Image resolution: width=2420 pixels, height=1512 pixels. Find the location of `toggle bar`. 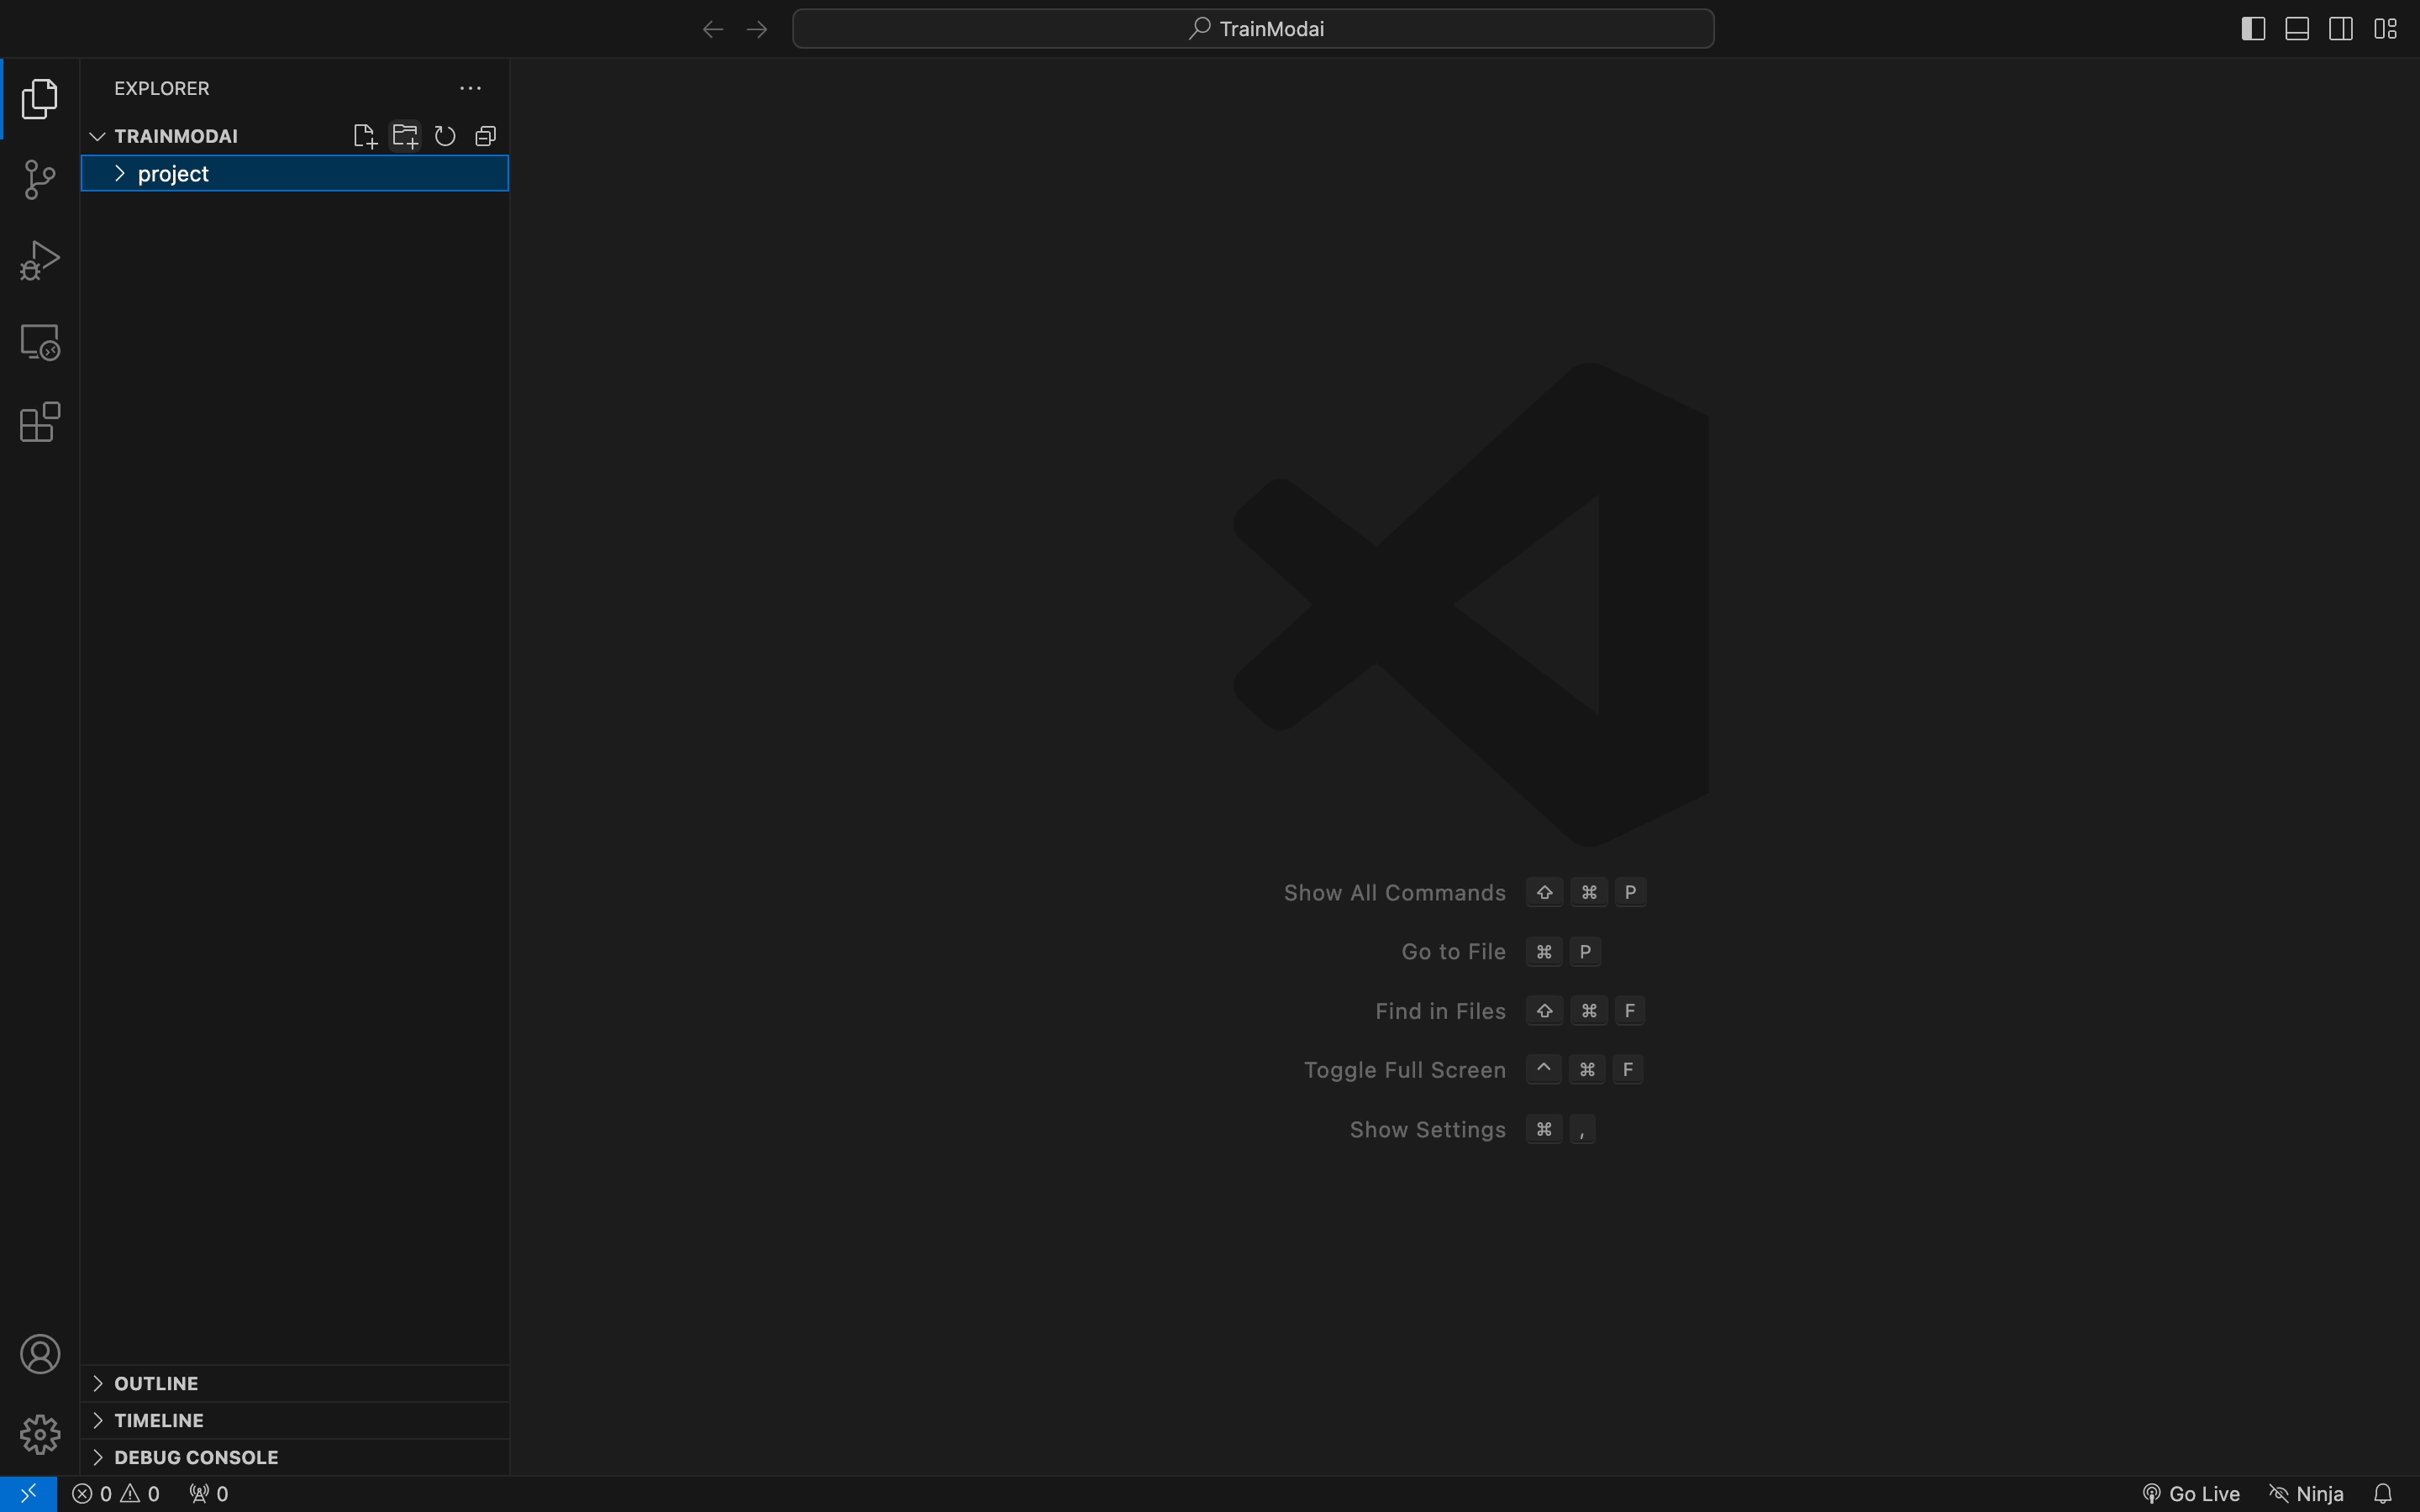

toggle bar is located at coordinates (2250, 26).